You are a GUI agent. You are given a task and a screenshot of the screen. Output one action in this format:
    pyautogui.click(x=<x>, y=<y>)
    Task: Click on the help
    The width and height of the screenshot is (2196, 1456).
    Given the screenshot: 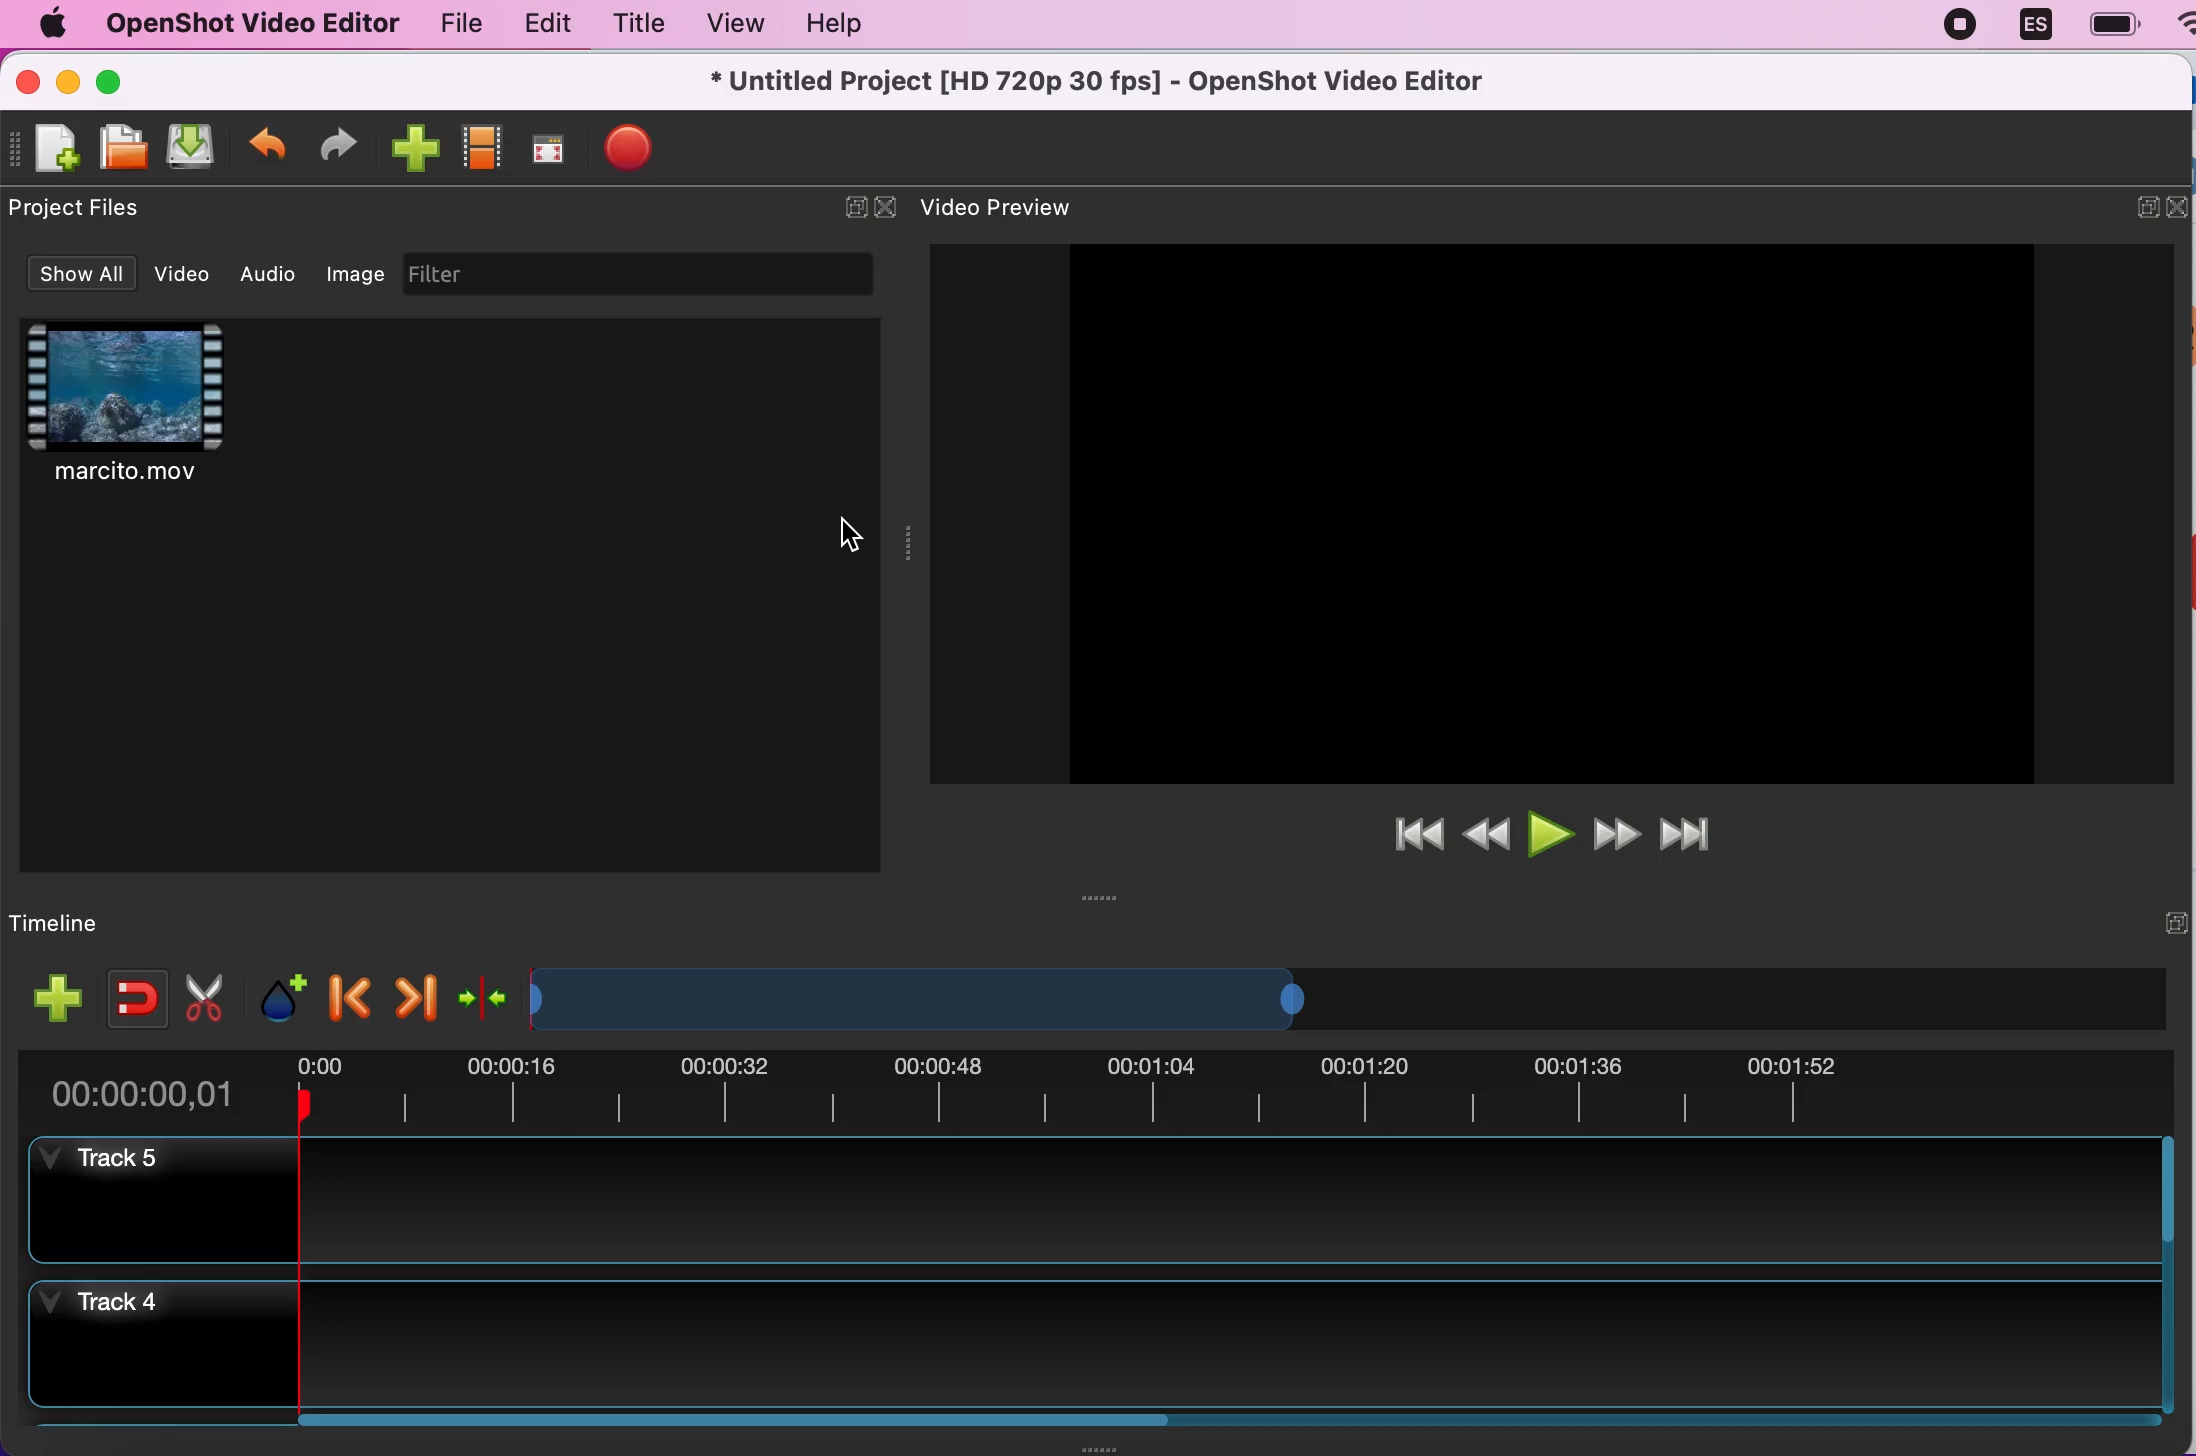 What is the action you would take?
    pyautogui.click(x=834, y=23)
    